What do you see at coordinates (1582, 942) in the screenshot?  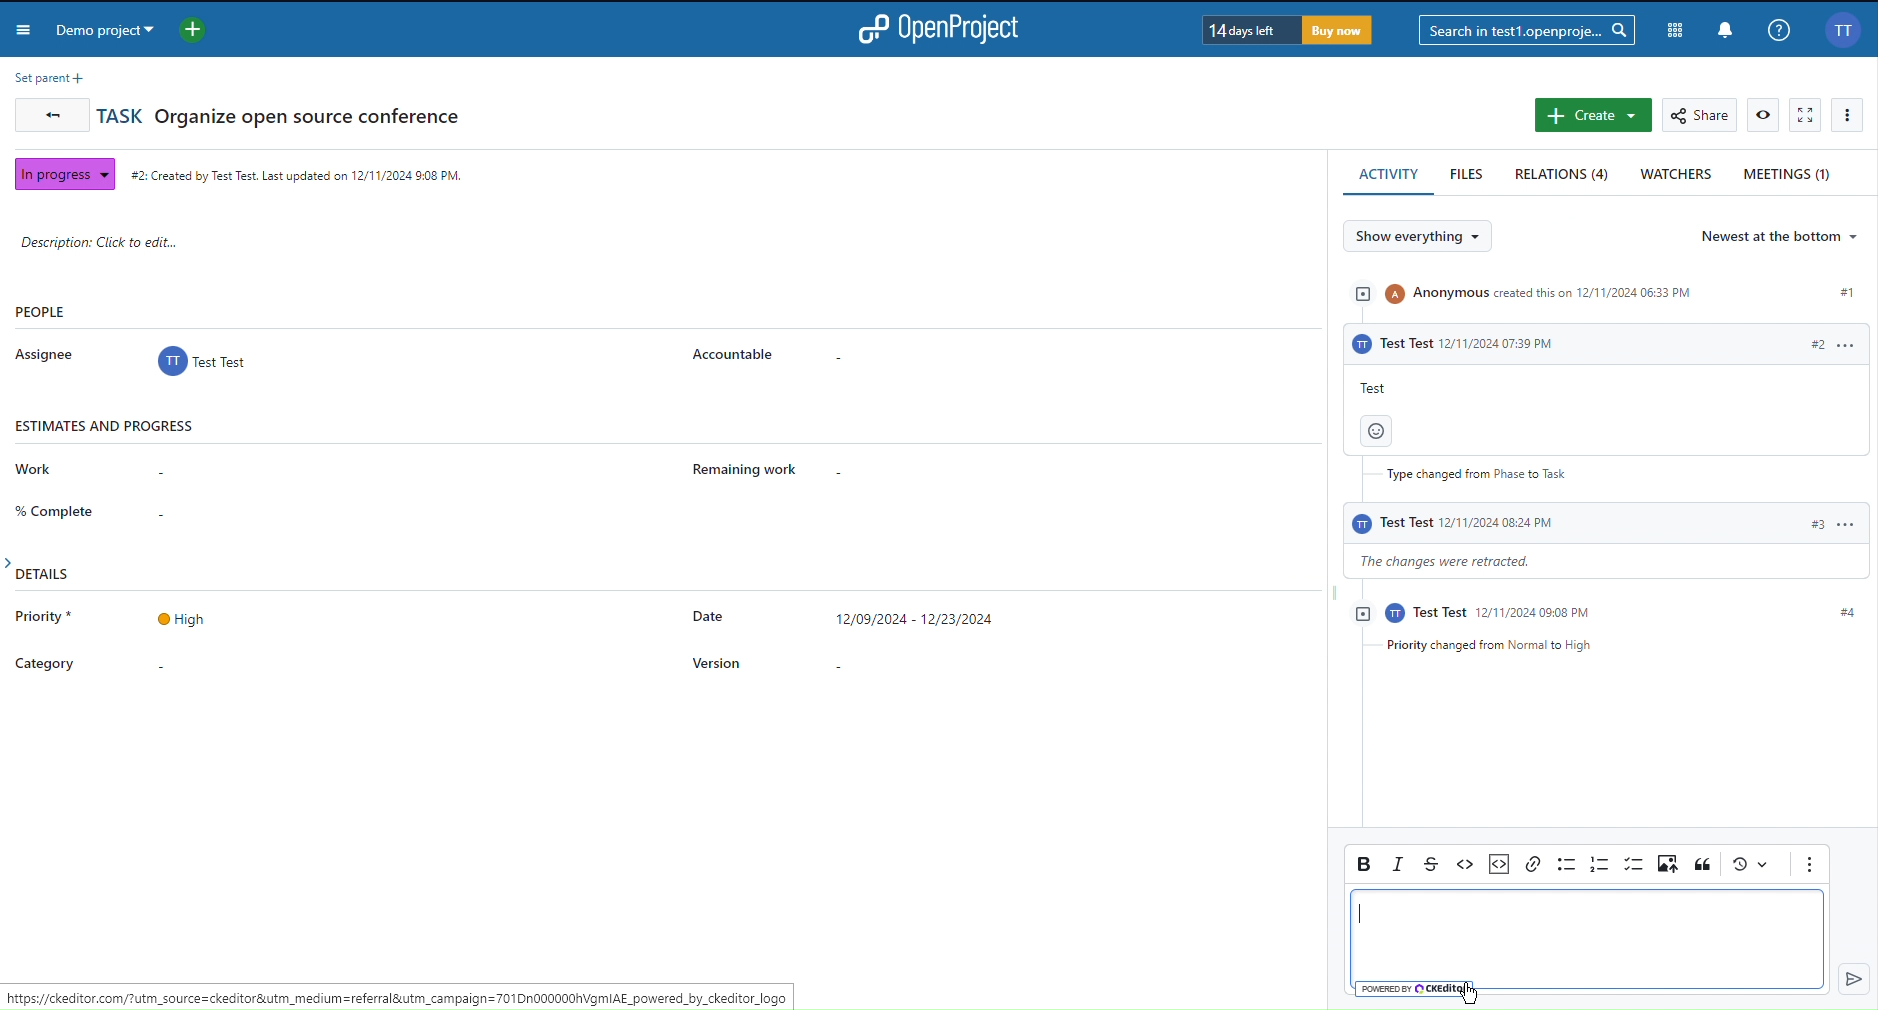 I see `Textbox` at bounding box center [1582, 942].